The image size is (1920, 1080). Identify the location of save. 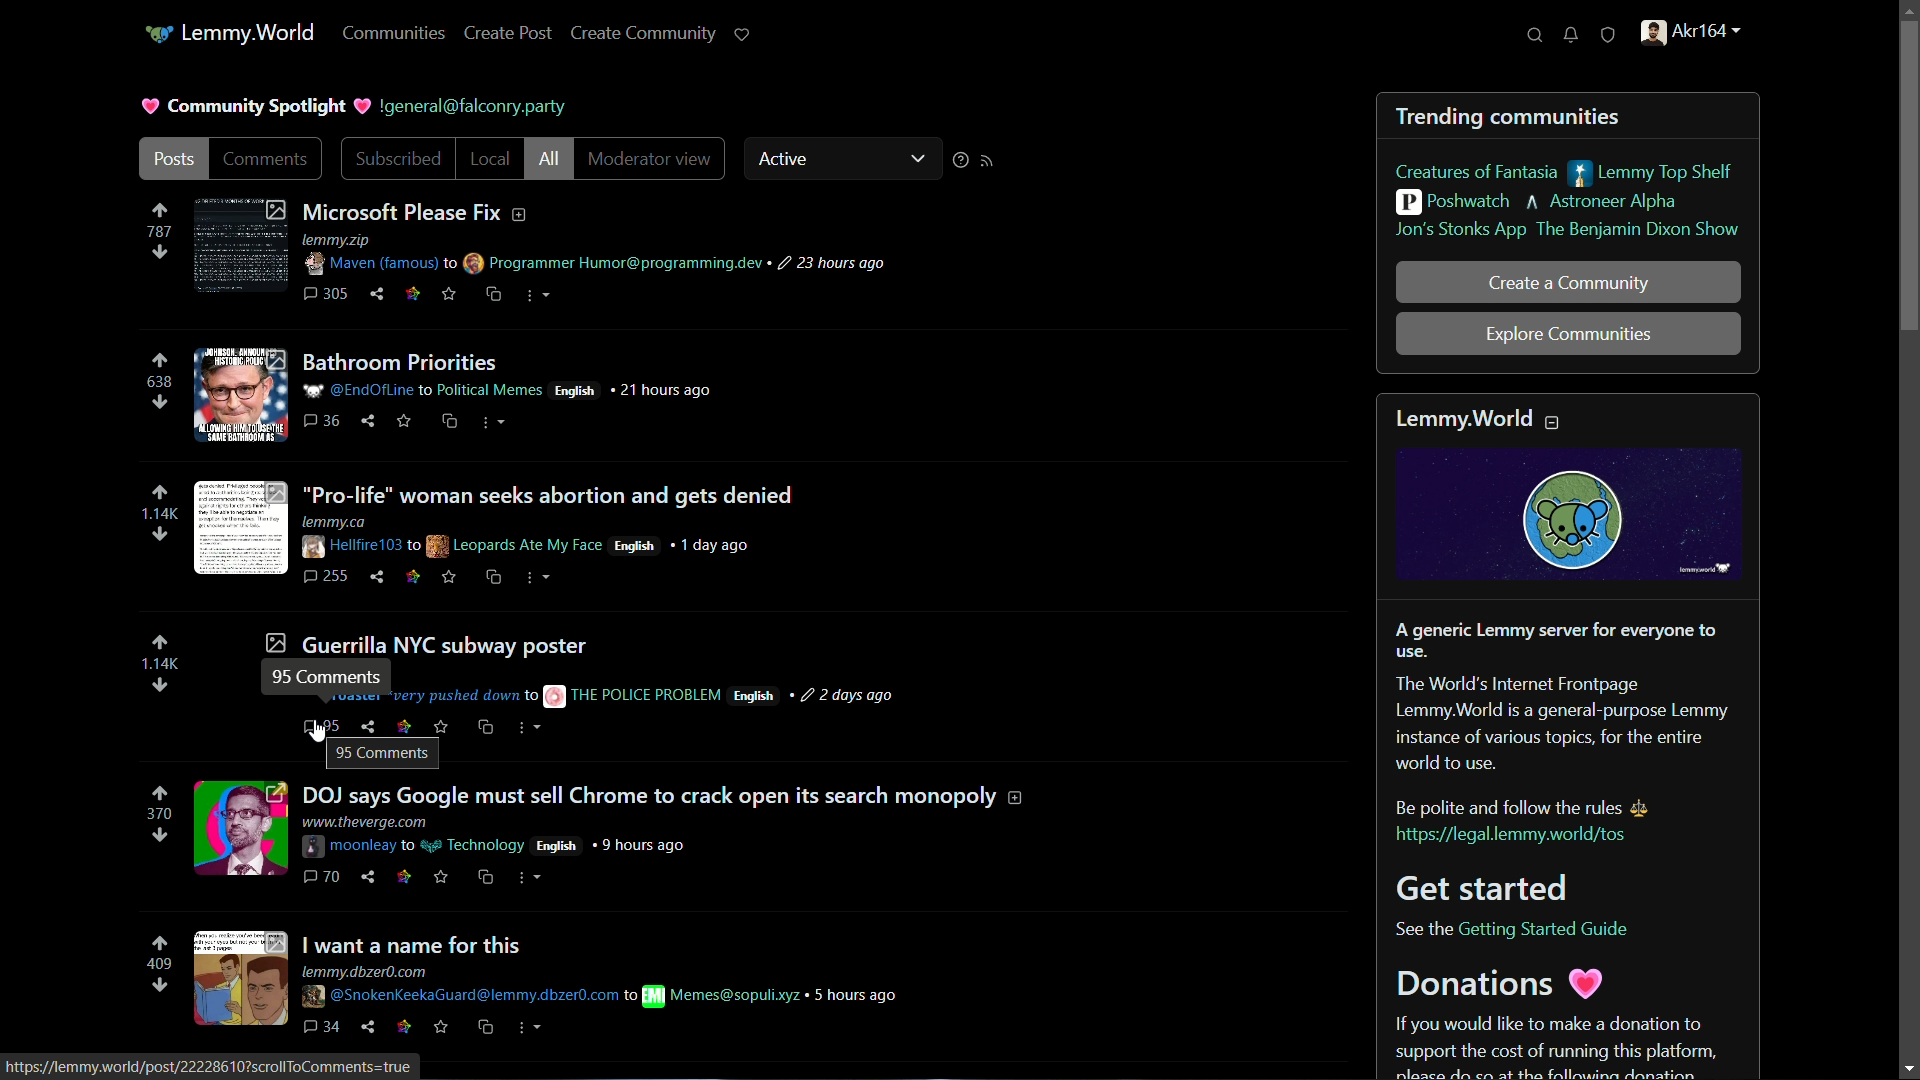
(446, 577).